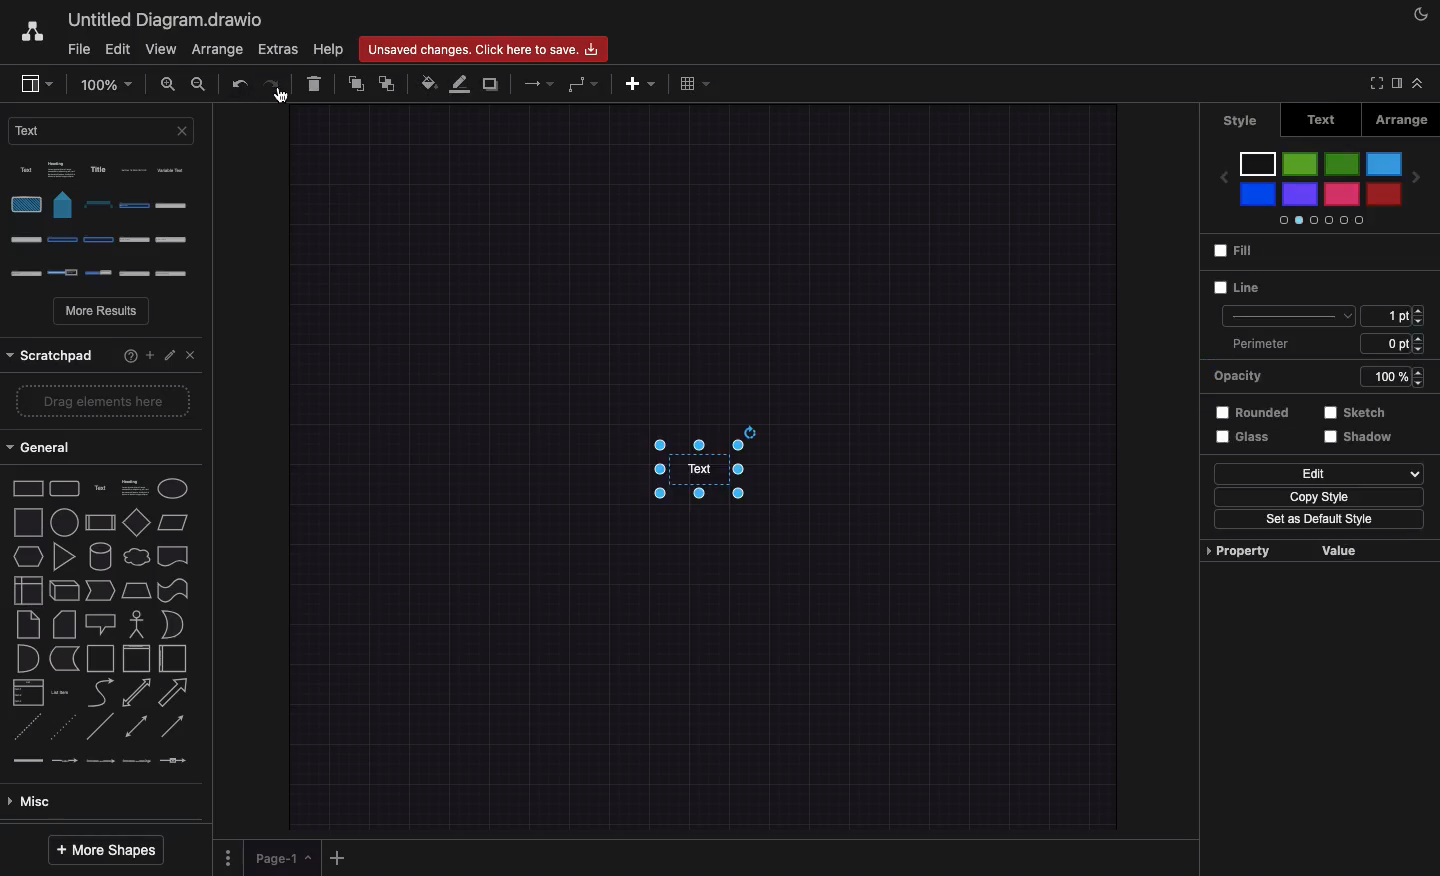  Describe the element at coordinates (149, 353) in the screenshot. I see `Add` at that location.